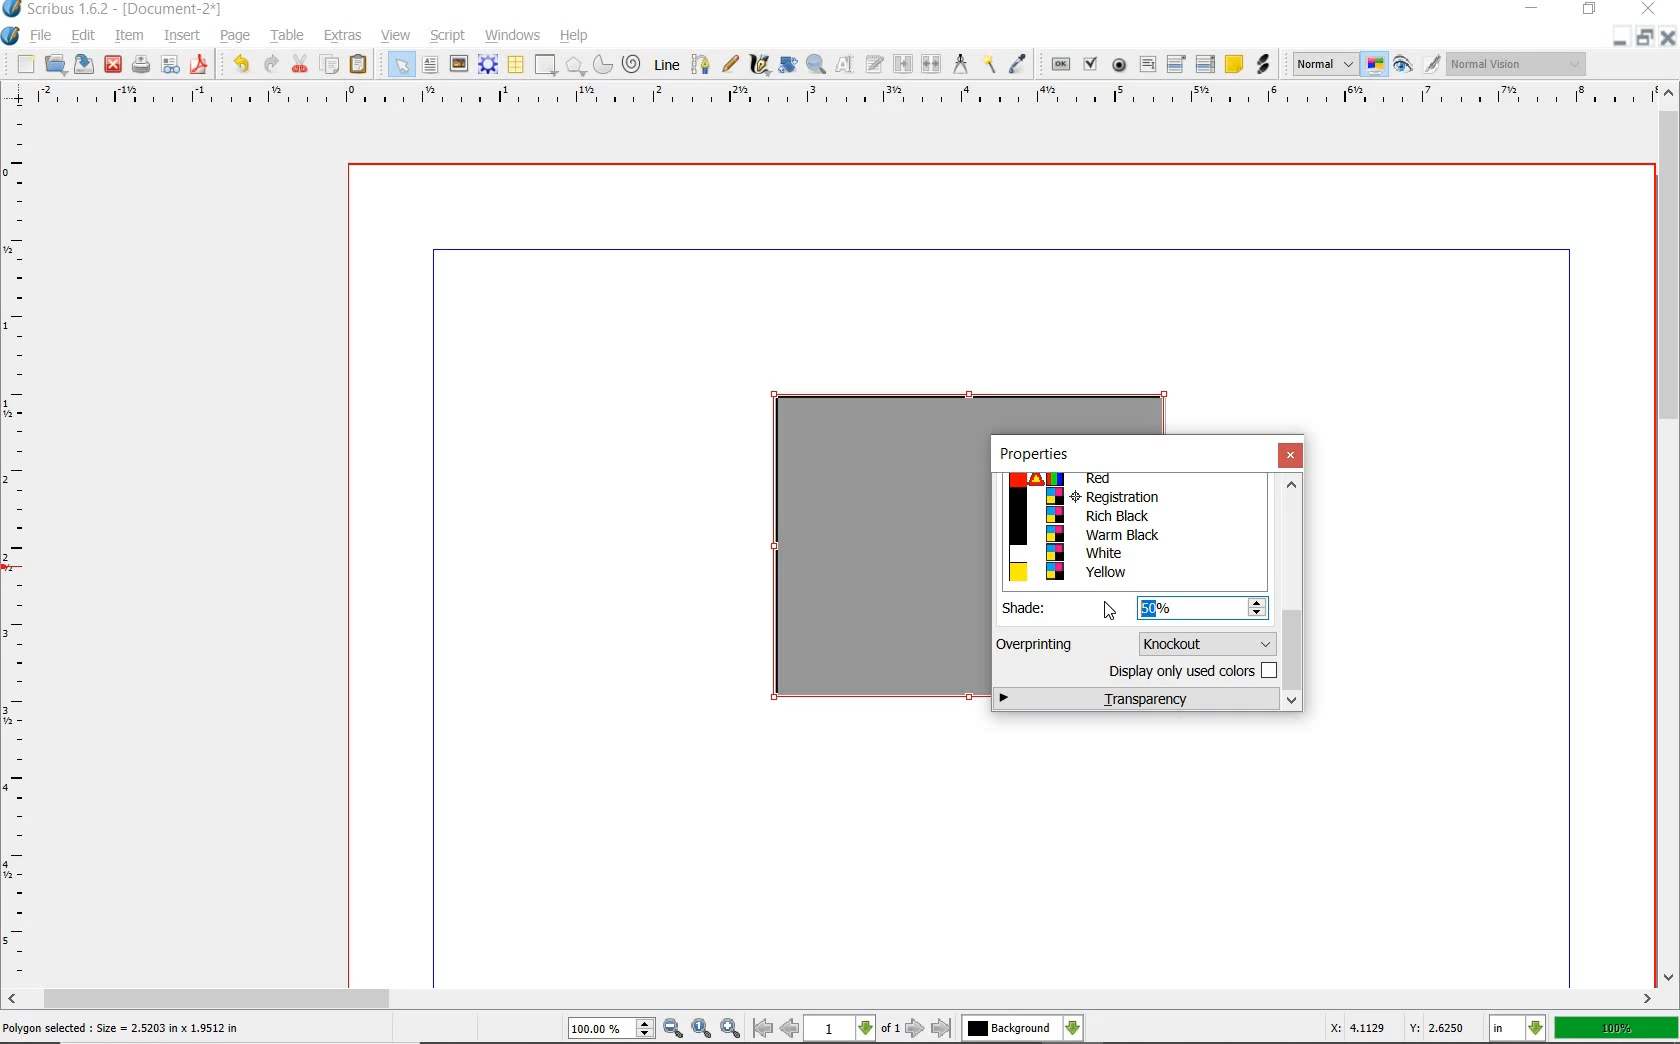 Image resolution: width=1680 pixels, height=1044 pixels. I want to click on pdf check box, so click(1090, 65).